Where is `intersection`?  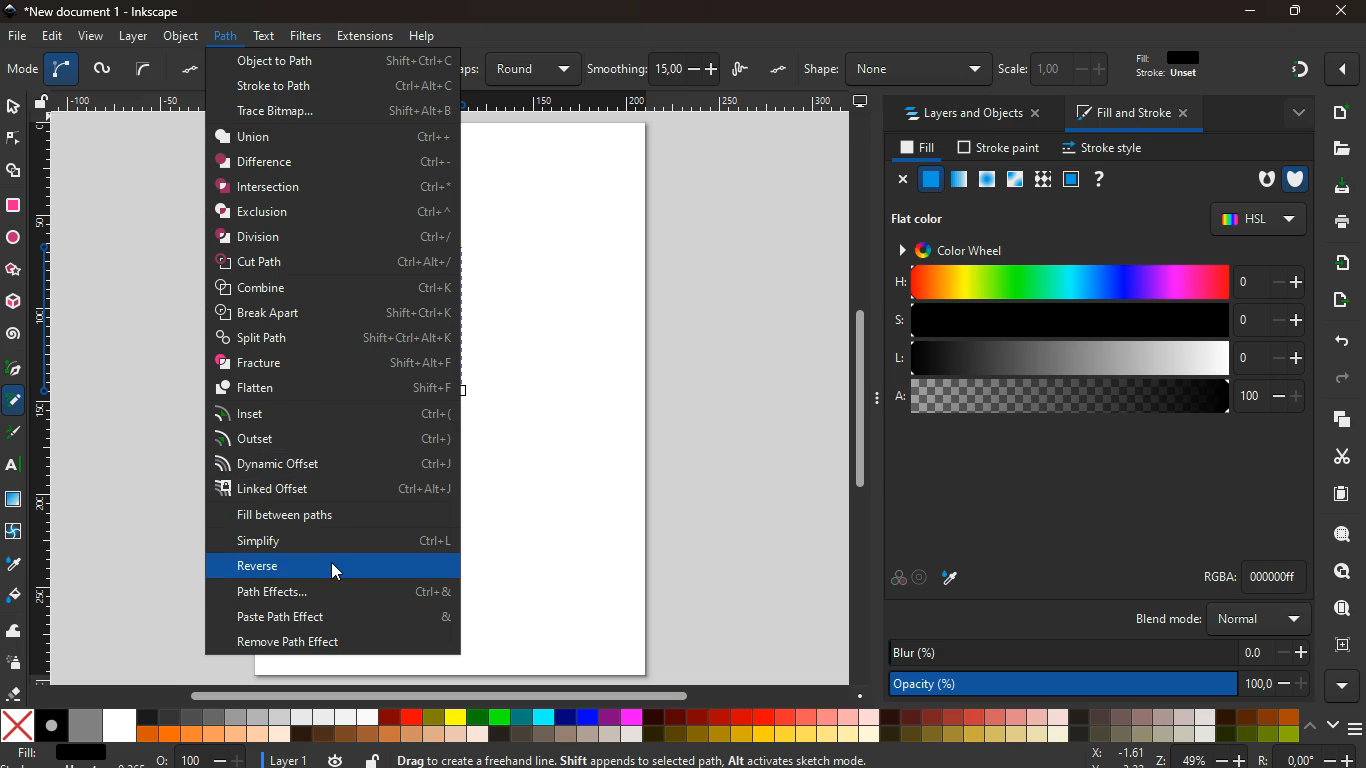 intersection is located at coordinates (334, 186).